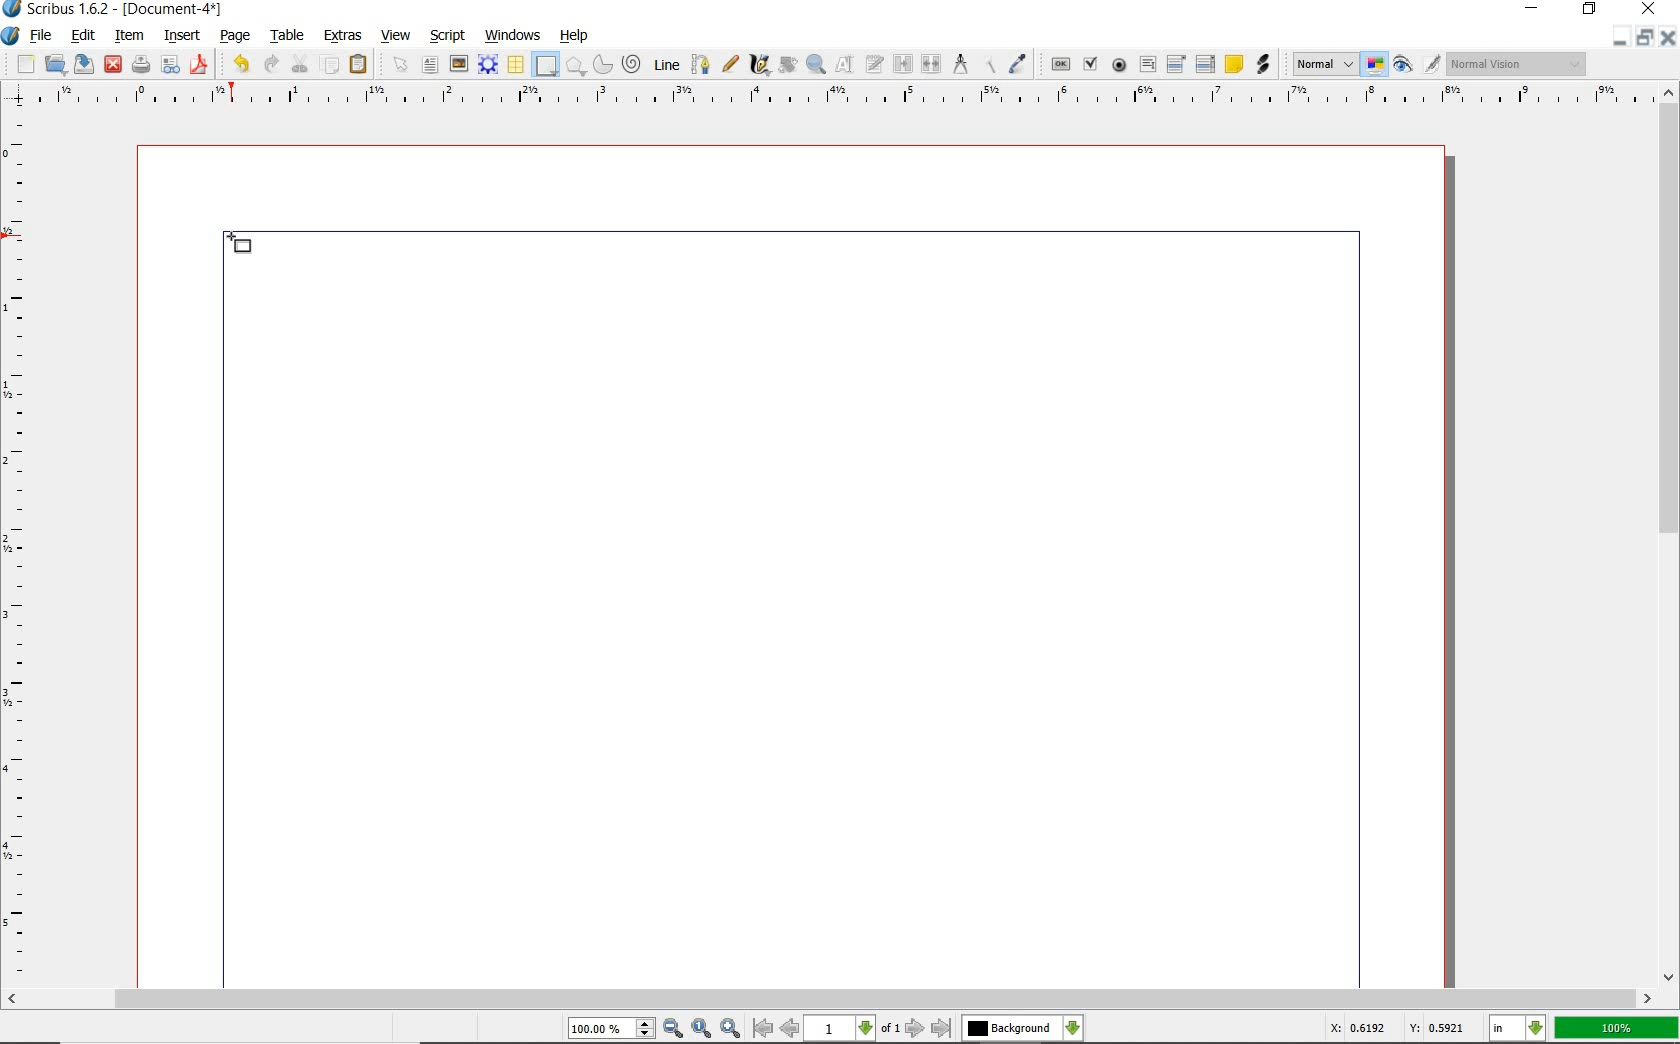 The height and width of the screenshot is (1044, 1680). Describe the element at coordinates (115, 10) in the screenshot. I see `Scribus 1.6.2 - [Document-4*]` at that location.